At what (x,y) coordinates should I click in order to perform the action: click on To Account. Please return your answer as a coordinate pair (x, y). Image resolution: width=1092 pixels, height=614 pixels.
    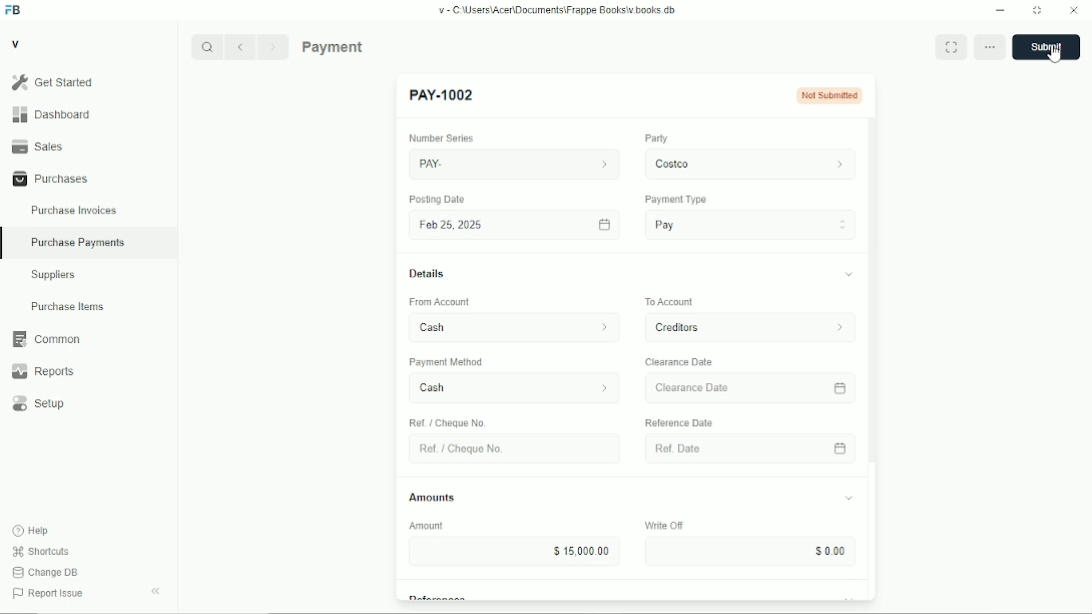
    Looking at the image, I should click on (667, 300).